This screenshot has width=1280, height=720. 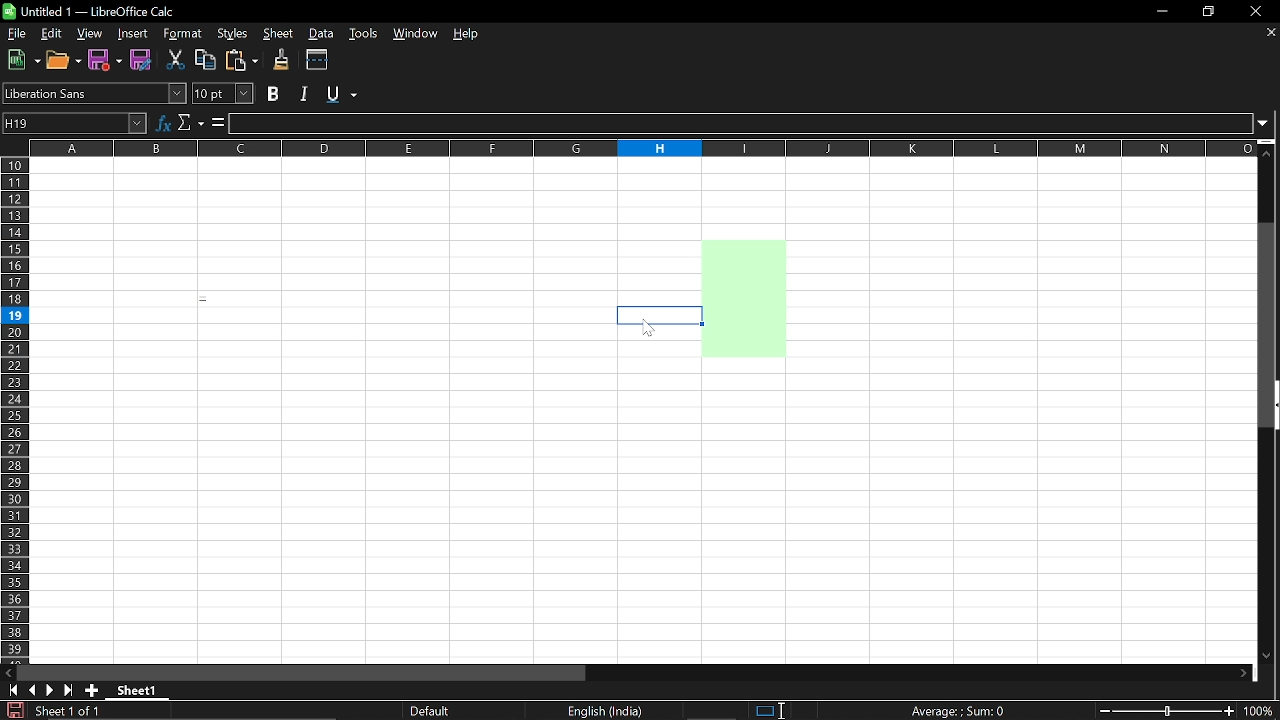 I want to click on Move left, so click(x=8, y=672).